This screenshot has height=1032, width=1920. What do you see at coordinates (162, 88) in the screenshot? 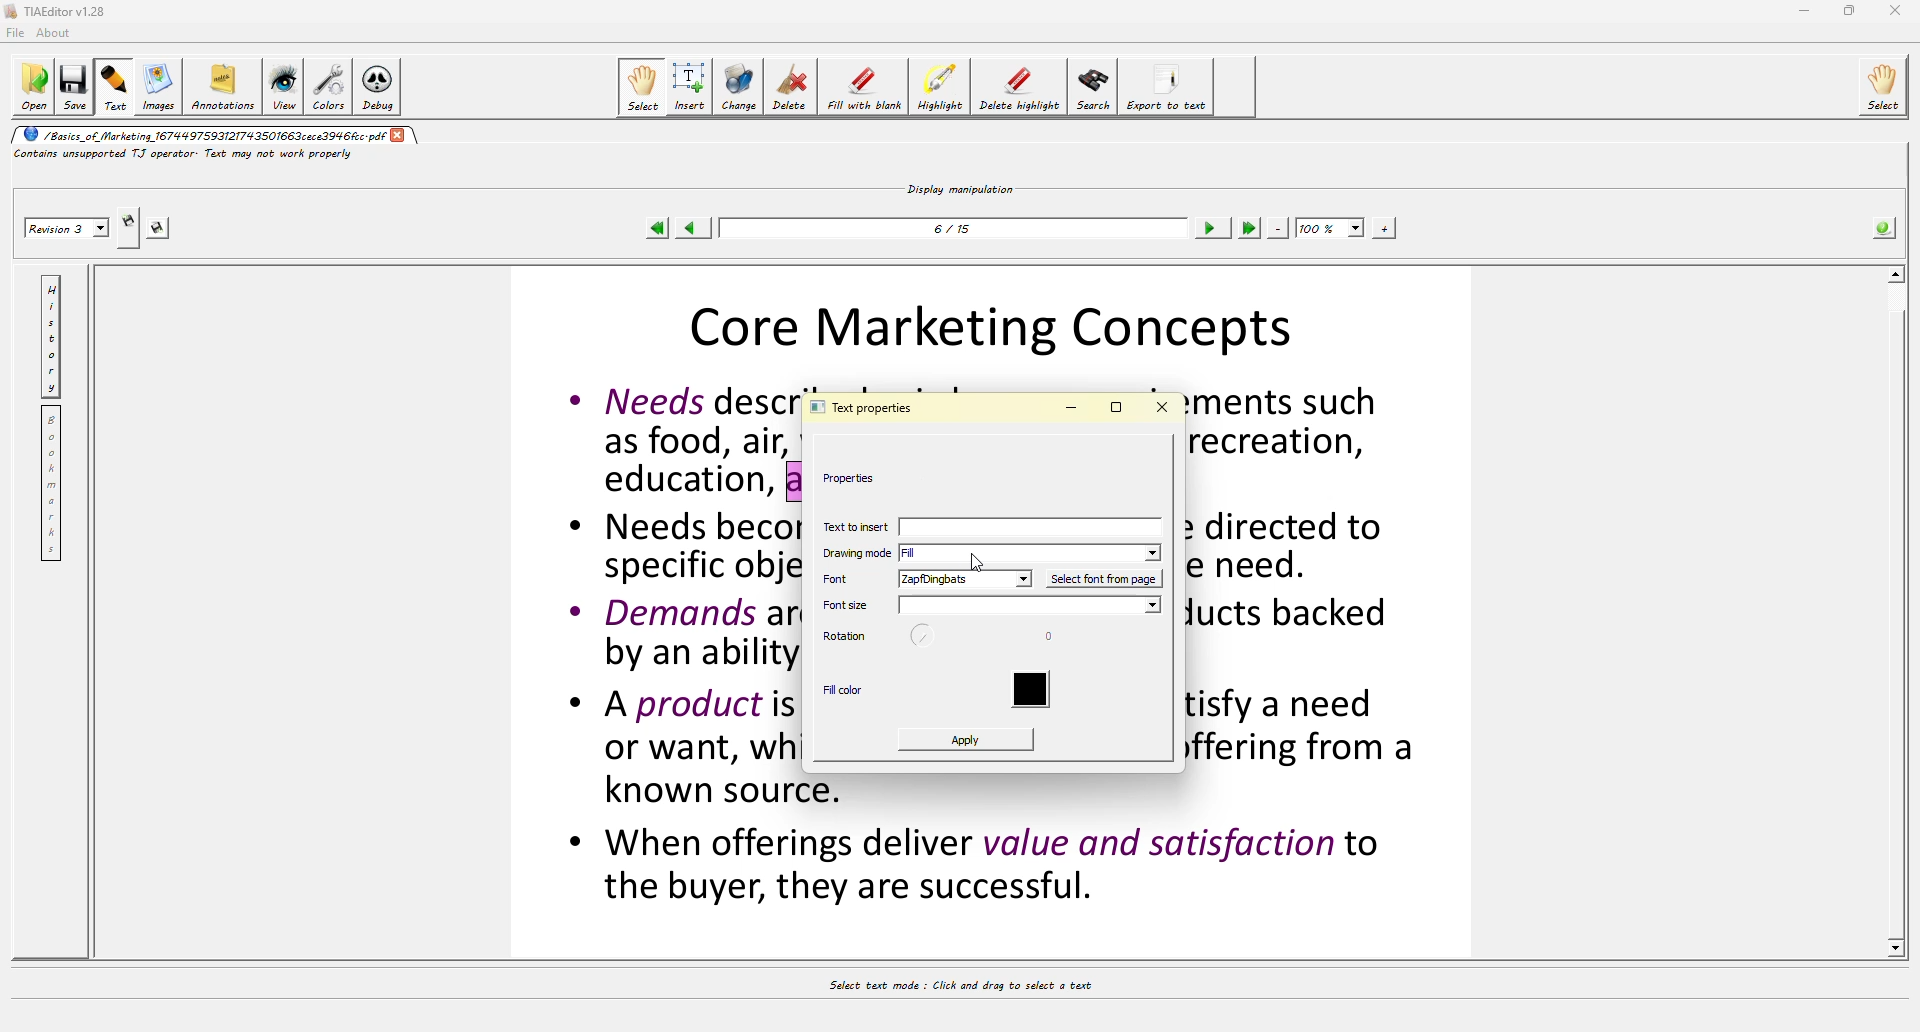
I see `images` at bounding box center [162, 88].